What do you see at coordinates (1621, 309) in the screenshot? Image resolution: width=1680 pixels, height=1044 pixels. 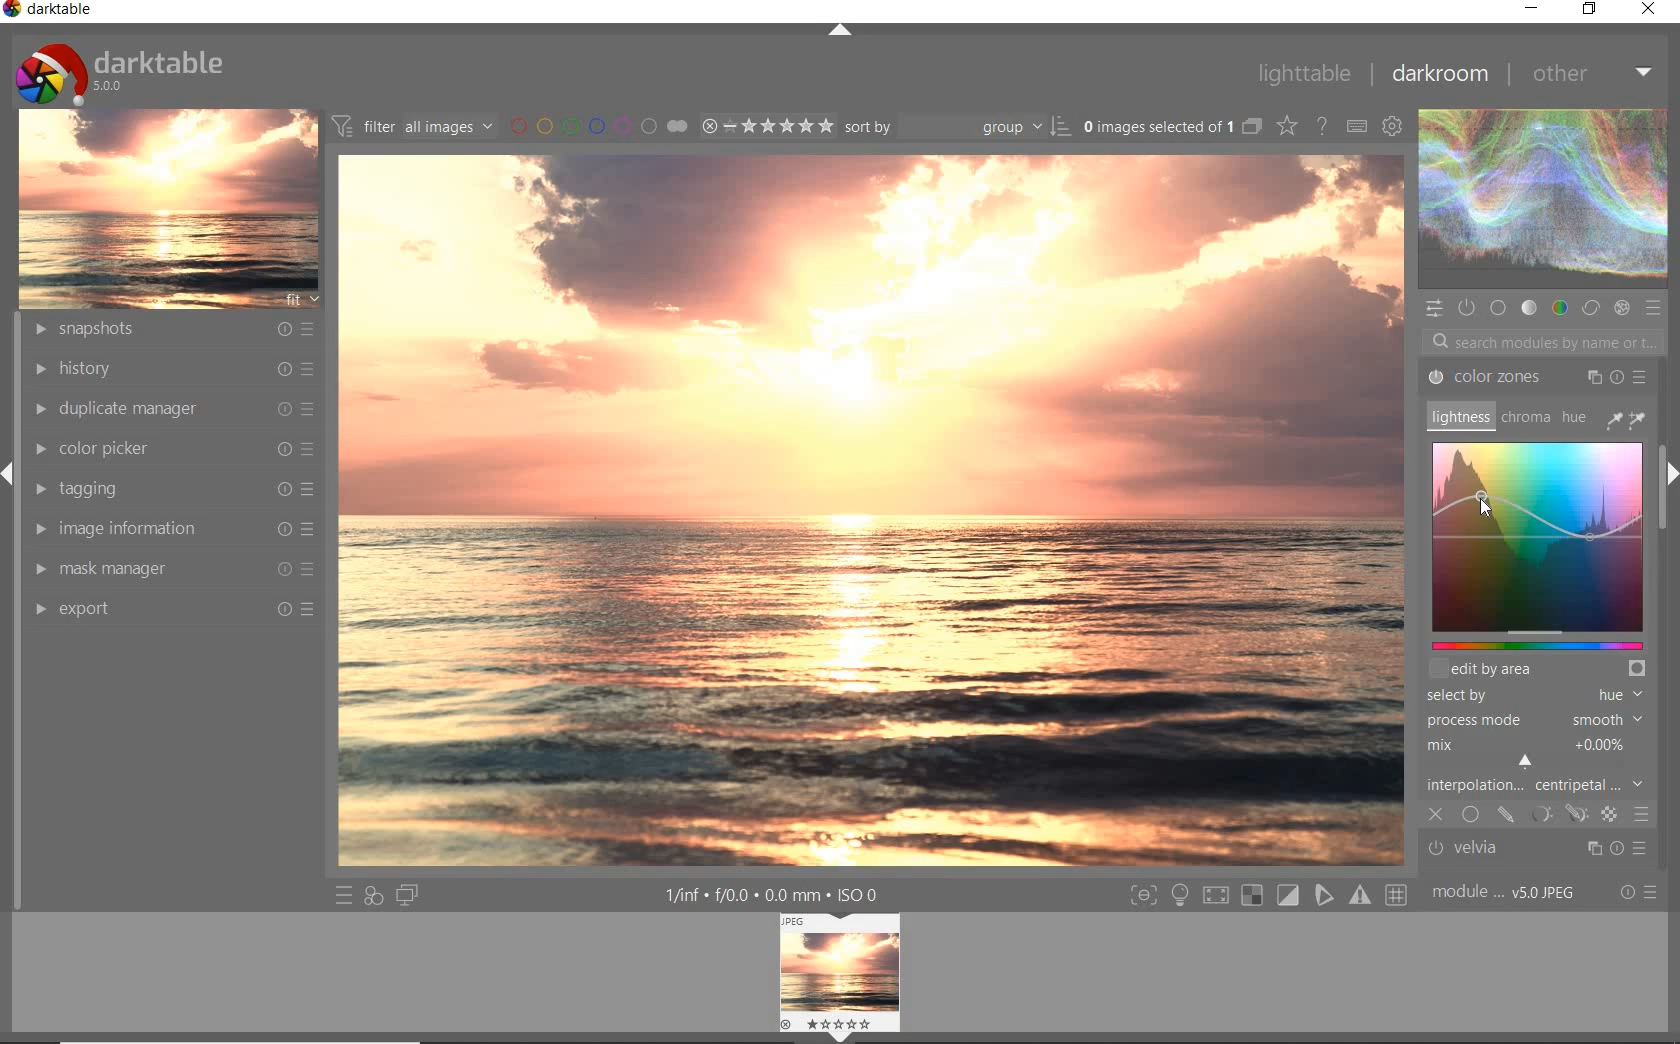 I see `EFFECT` at bounding box center [1621, 309].